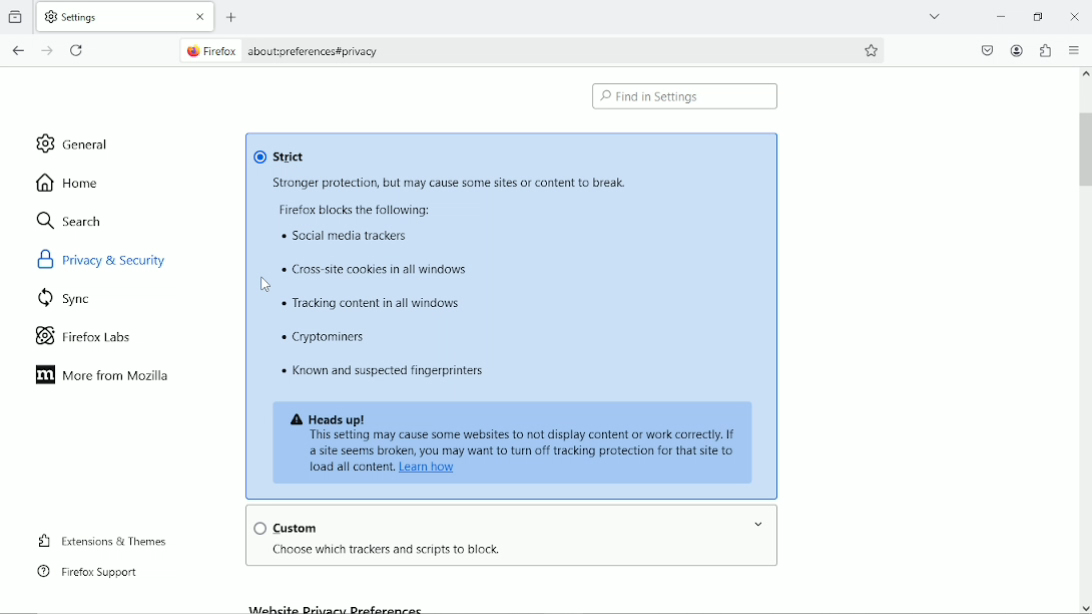  Describe the element at coordinates (1039, 14) in the screenshot. I see `restore down` at that location.